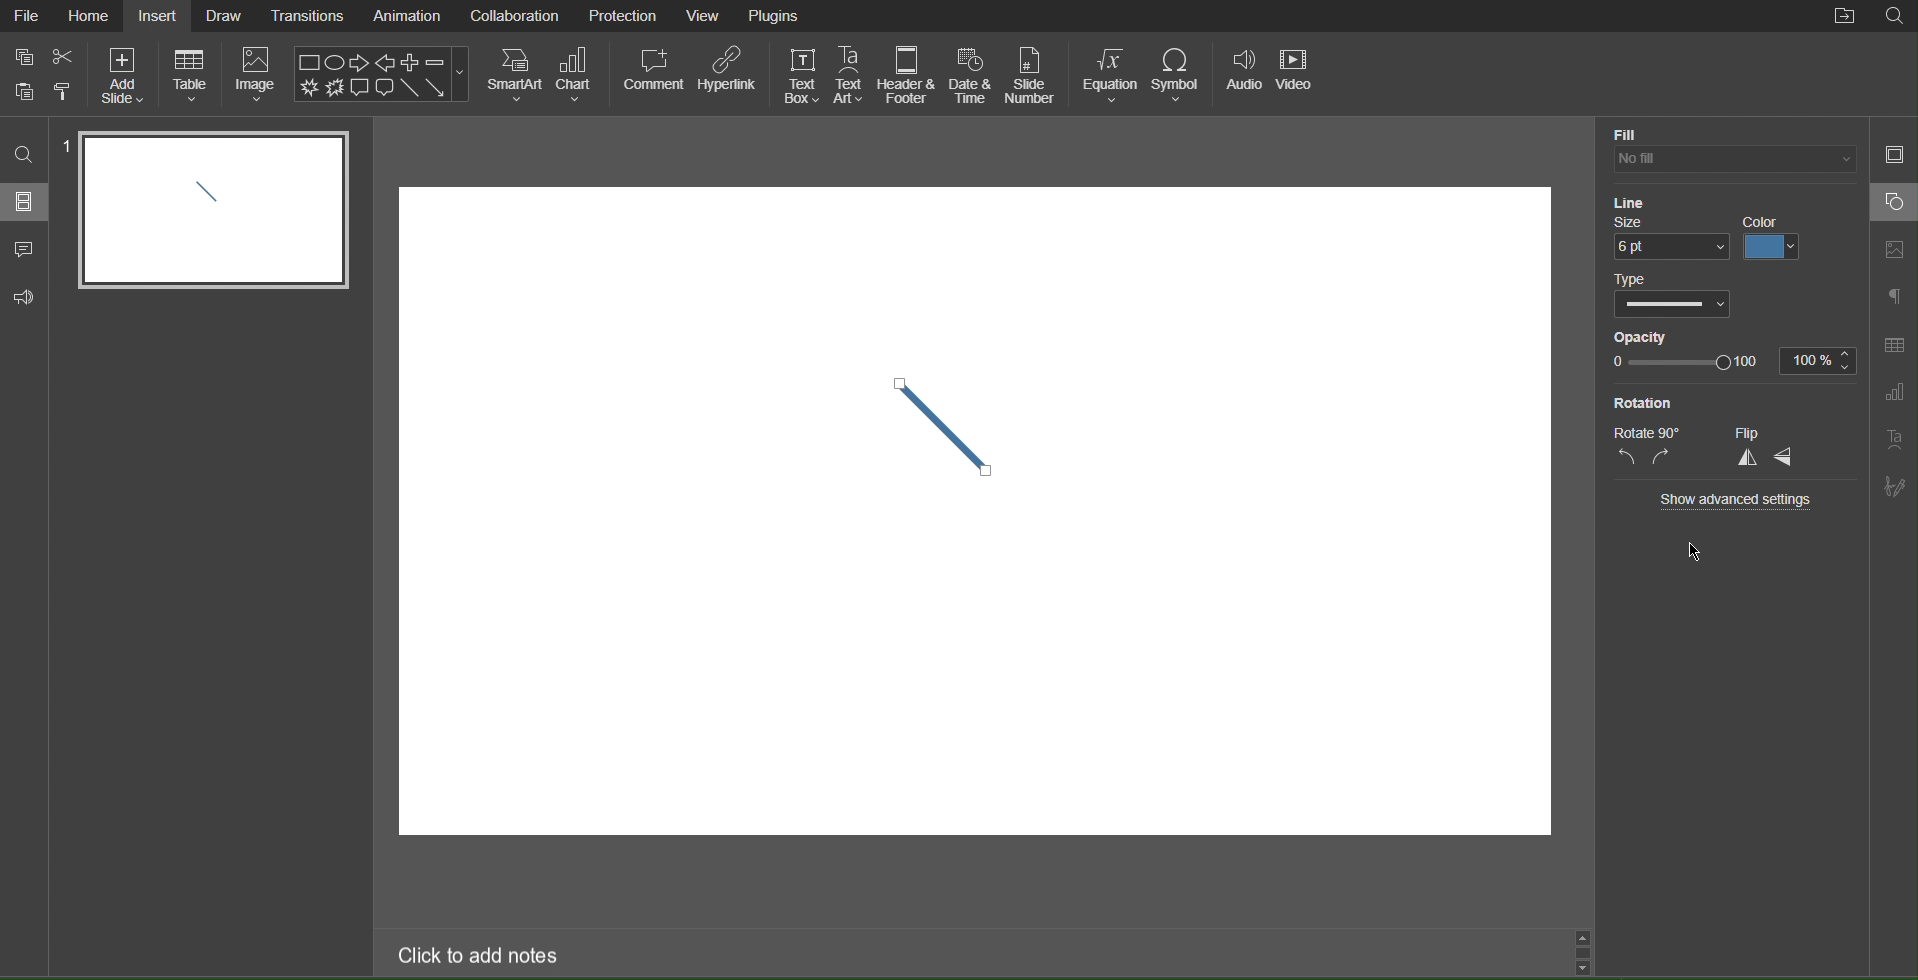 This screenshot has width=1918, height=980. Describe the element at coordinates (1684, 363) in the screenshot. I see `Opacity slider` at that location.